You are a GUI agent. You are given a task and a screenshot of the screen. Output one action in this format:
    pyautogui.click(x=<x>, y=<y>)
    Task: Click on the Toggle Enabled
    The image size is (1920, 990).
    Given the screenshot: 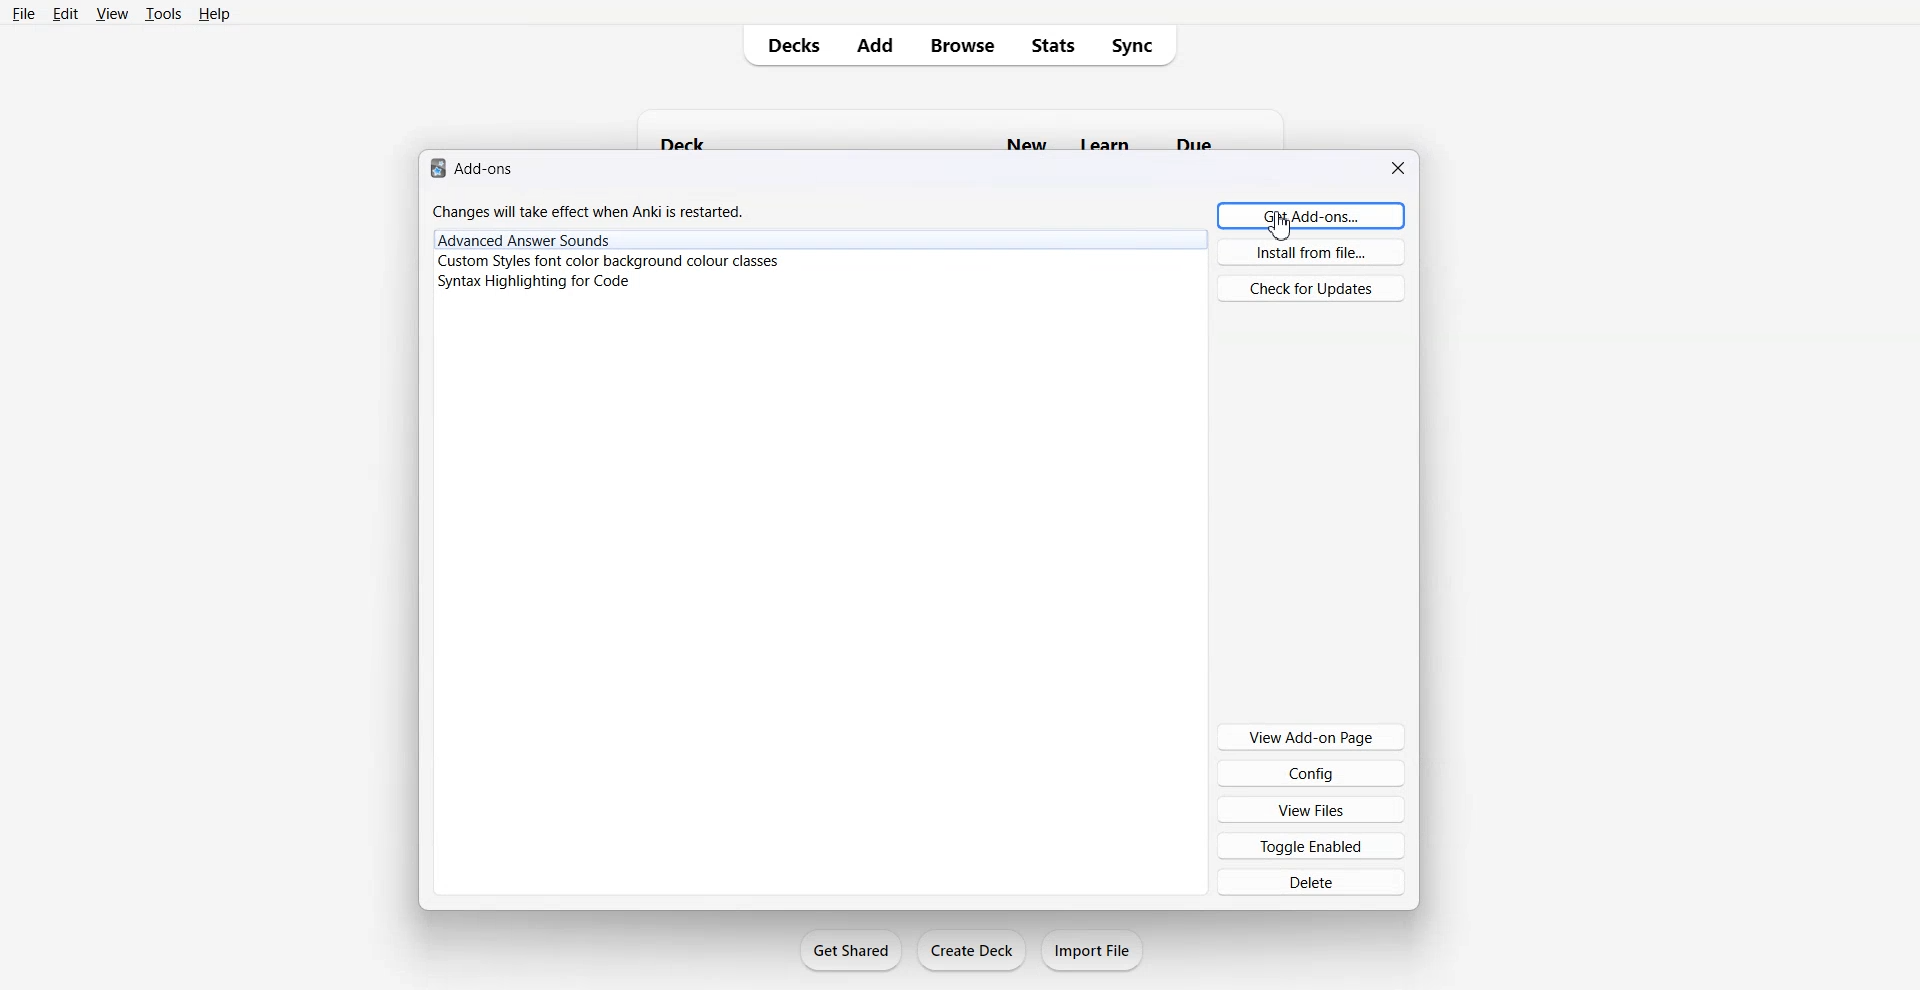 What is the action you would take?
    pyautogui.click(x=1311, y=845)
    